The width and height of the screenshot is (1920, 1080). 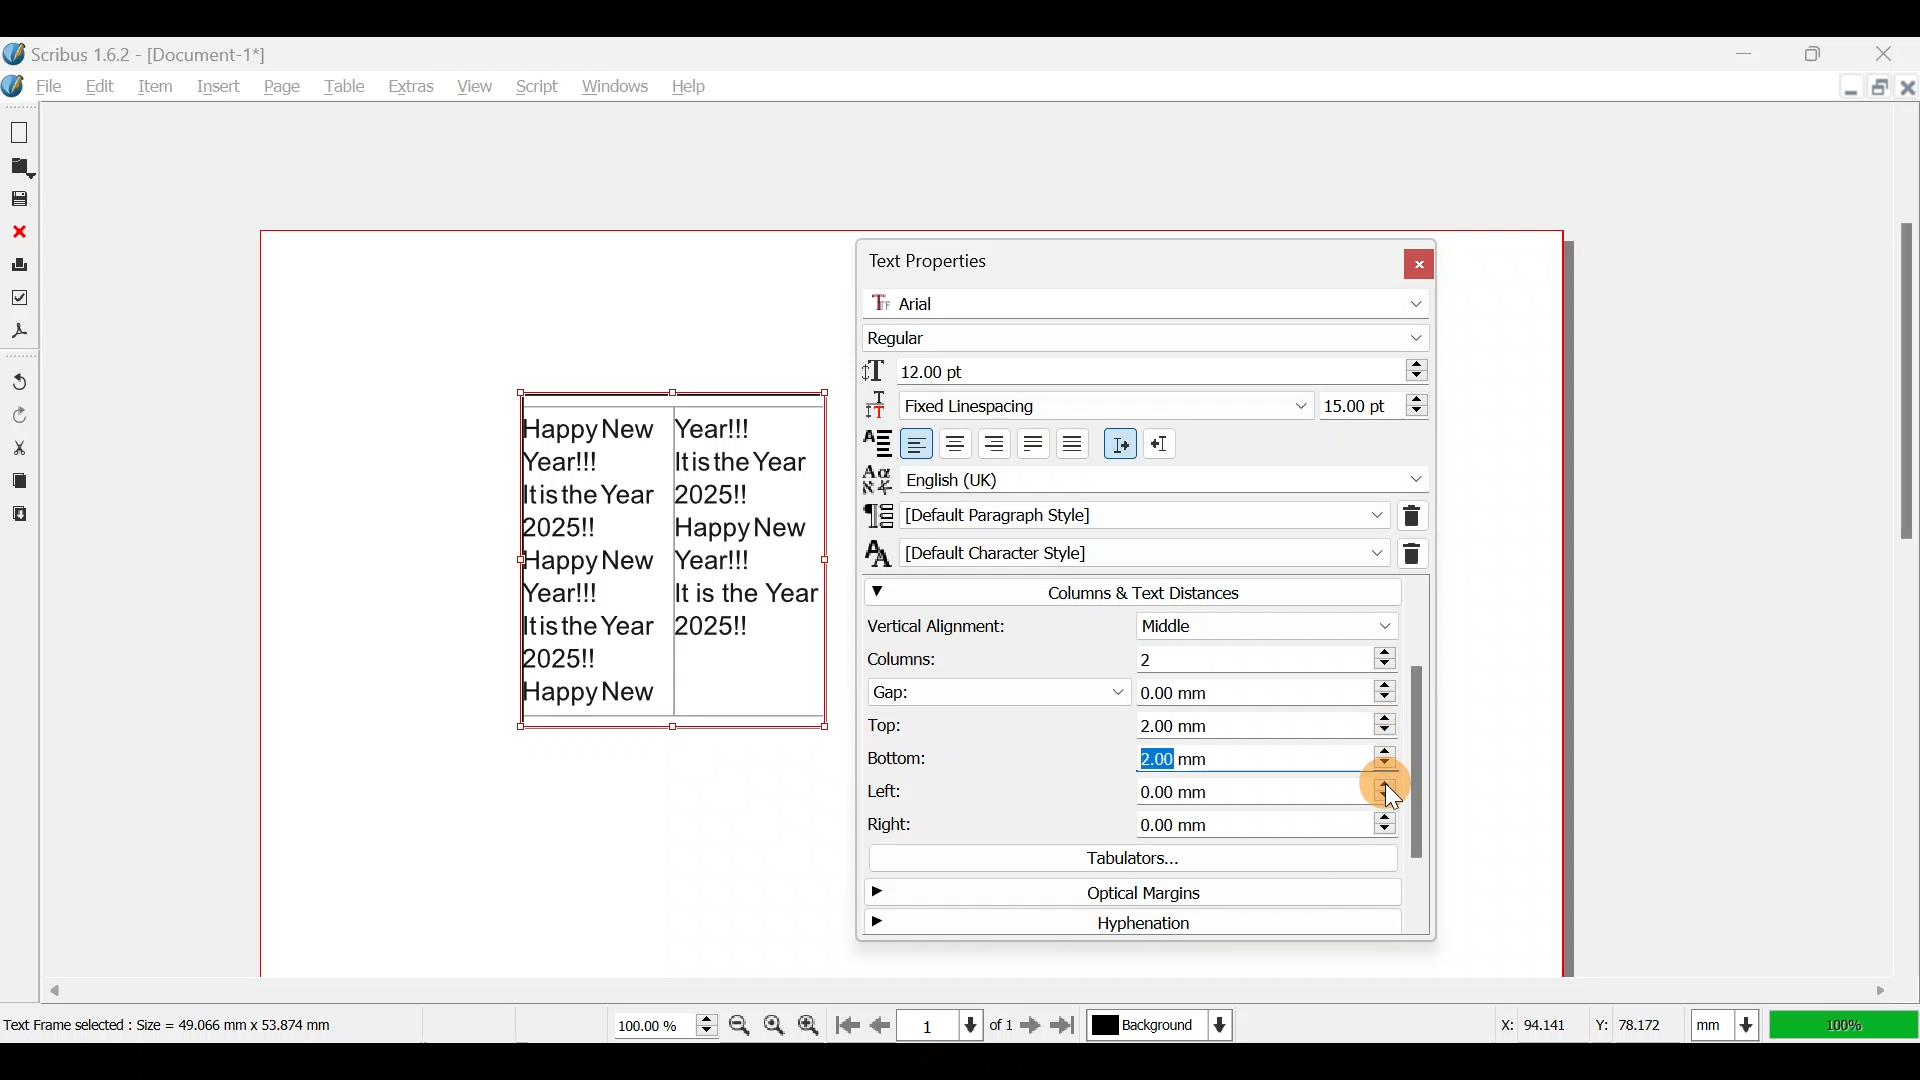 What do you see at coordinates (22, 201) in the screenshot?
I see `Save` at bounding box center [22, 201].